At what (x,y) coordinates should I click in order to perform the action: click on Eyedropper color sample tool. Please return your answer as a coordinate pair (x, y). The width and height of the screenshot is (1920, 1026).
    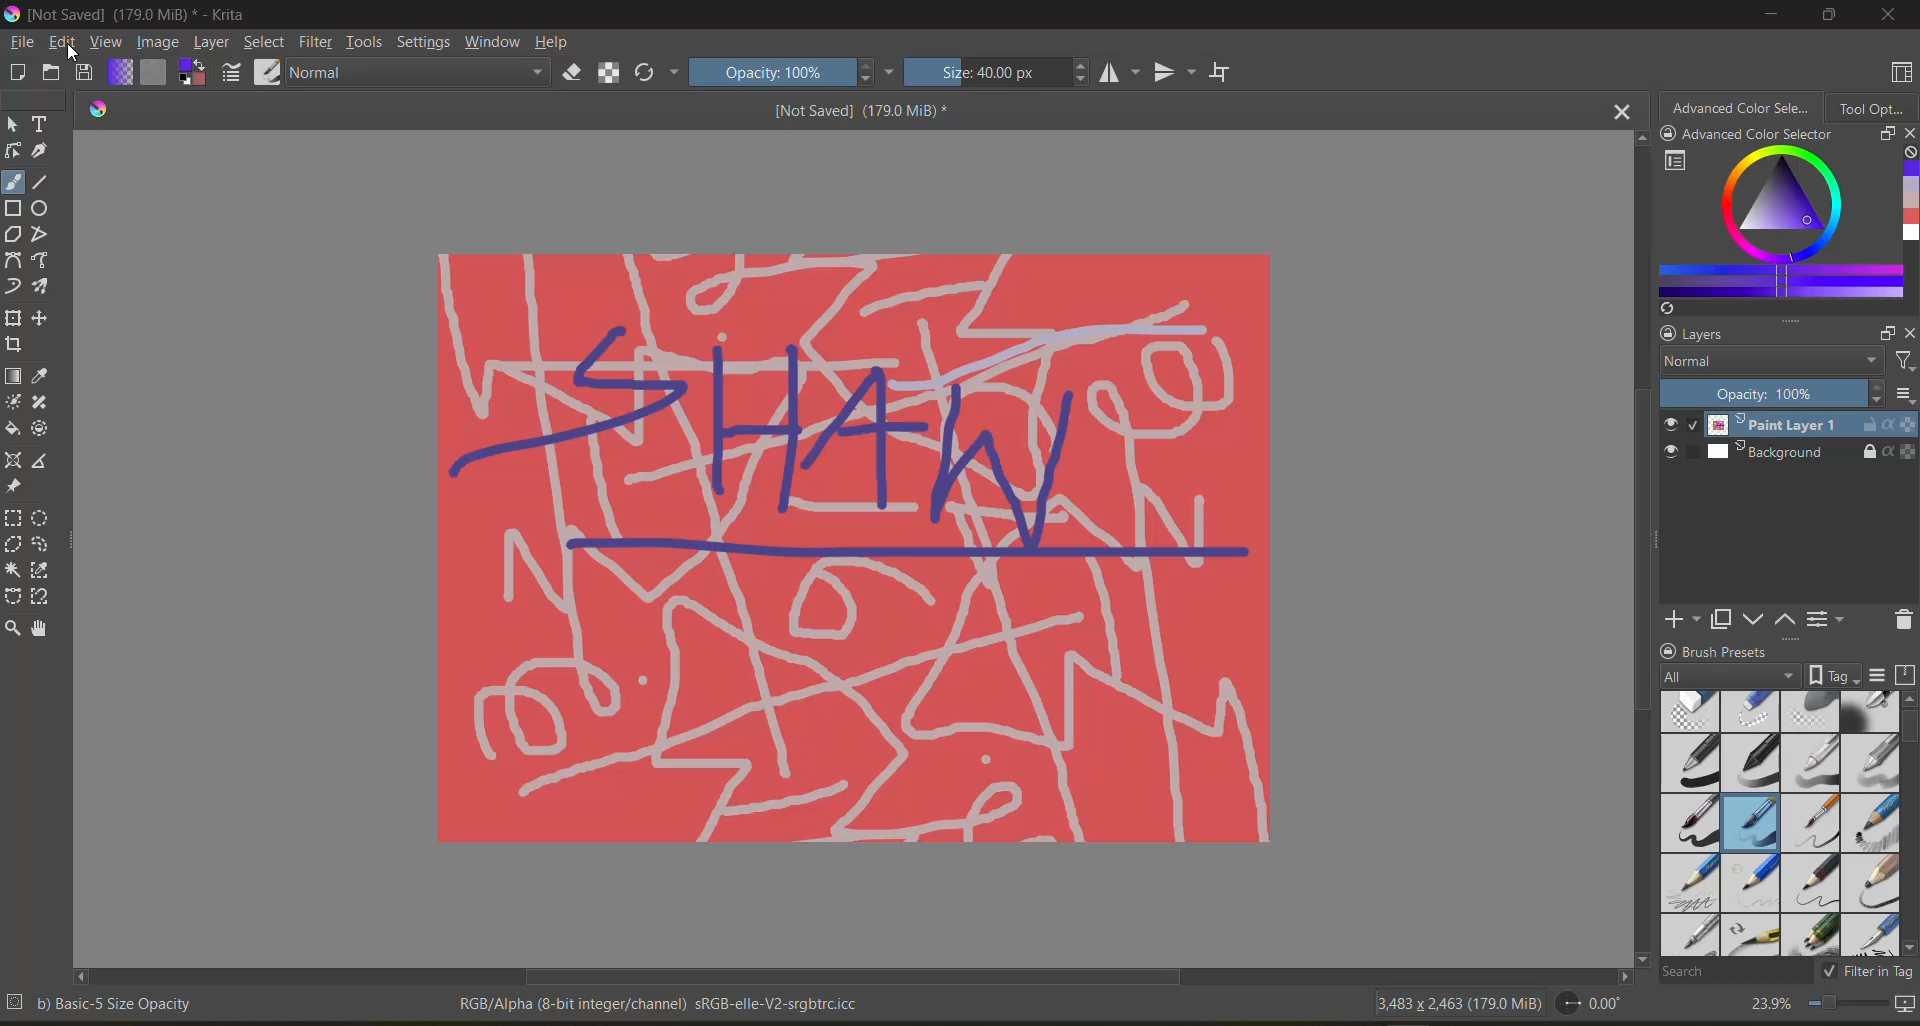
    Looking at the image, I should click on (45, 376).